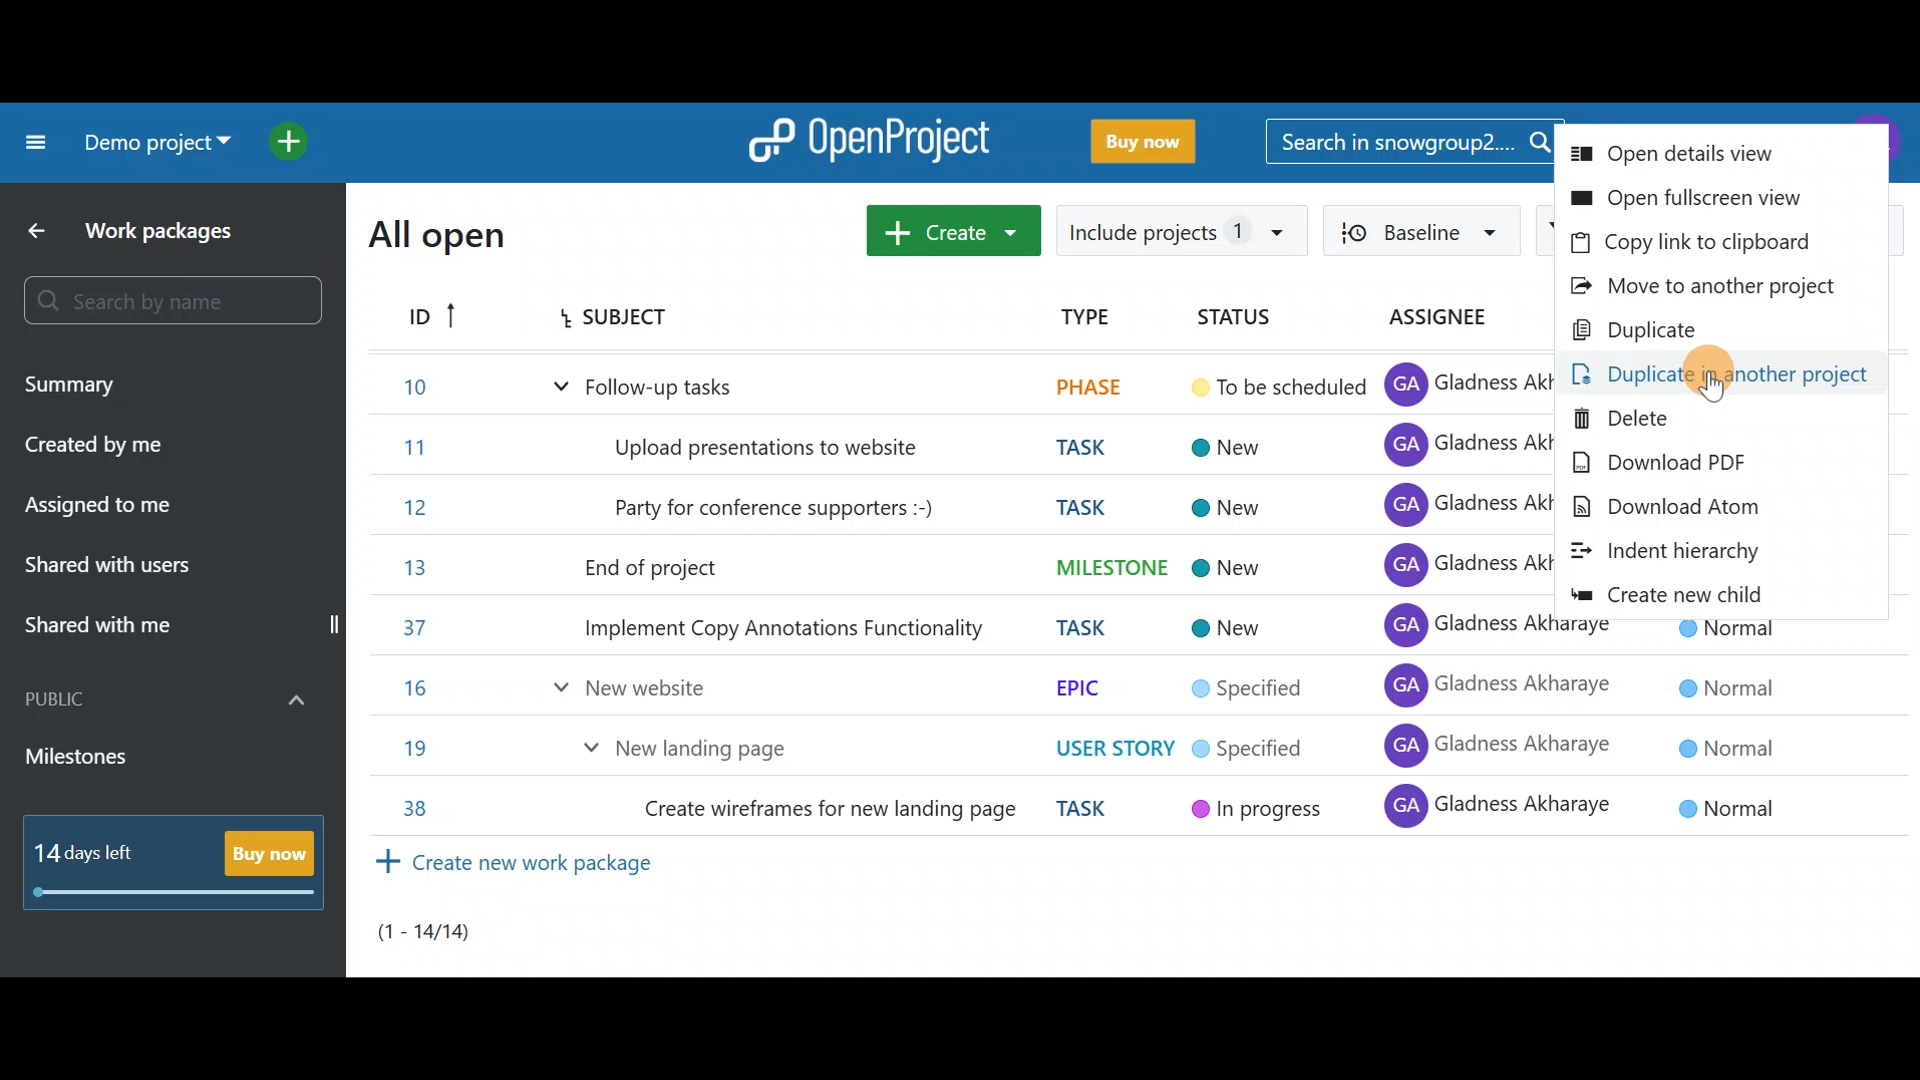 This screenshot has width=1920, height=1080. Describe the element at coordinates (1096, 812) in the screenshot. I see `TASK` at that location.